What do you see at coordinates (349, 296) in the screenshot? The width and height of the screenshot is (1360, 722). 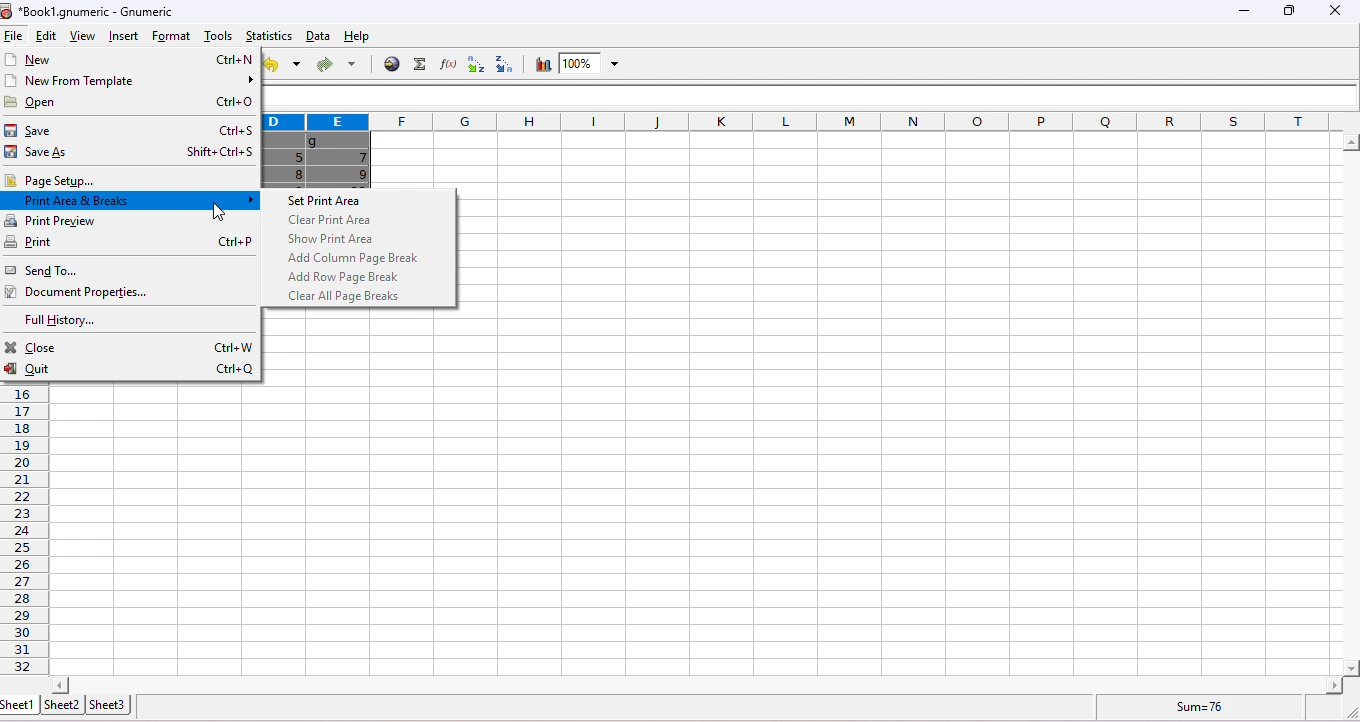 I see `clear page breaks` at bounding box center [349, 296].